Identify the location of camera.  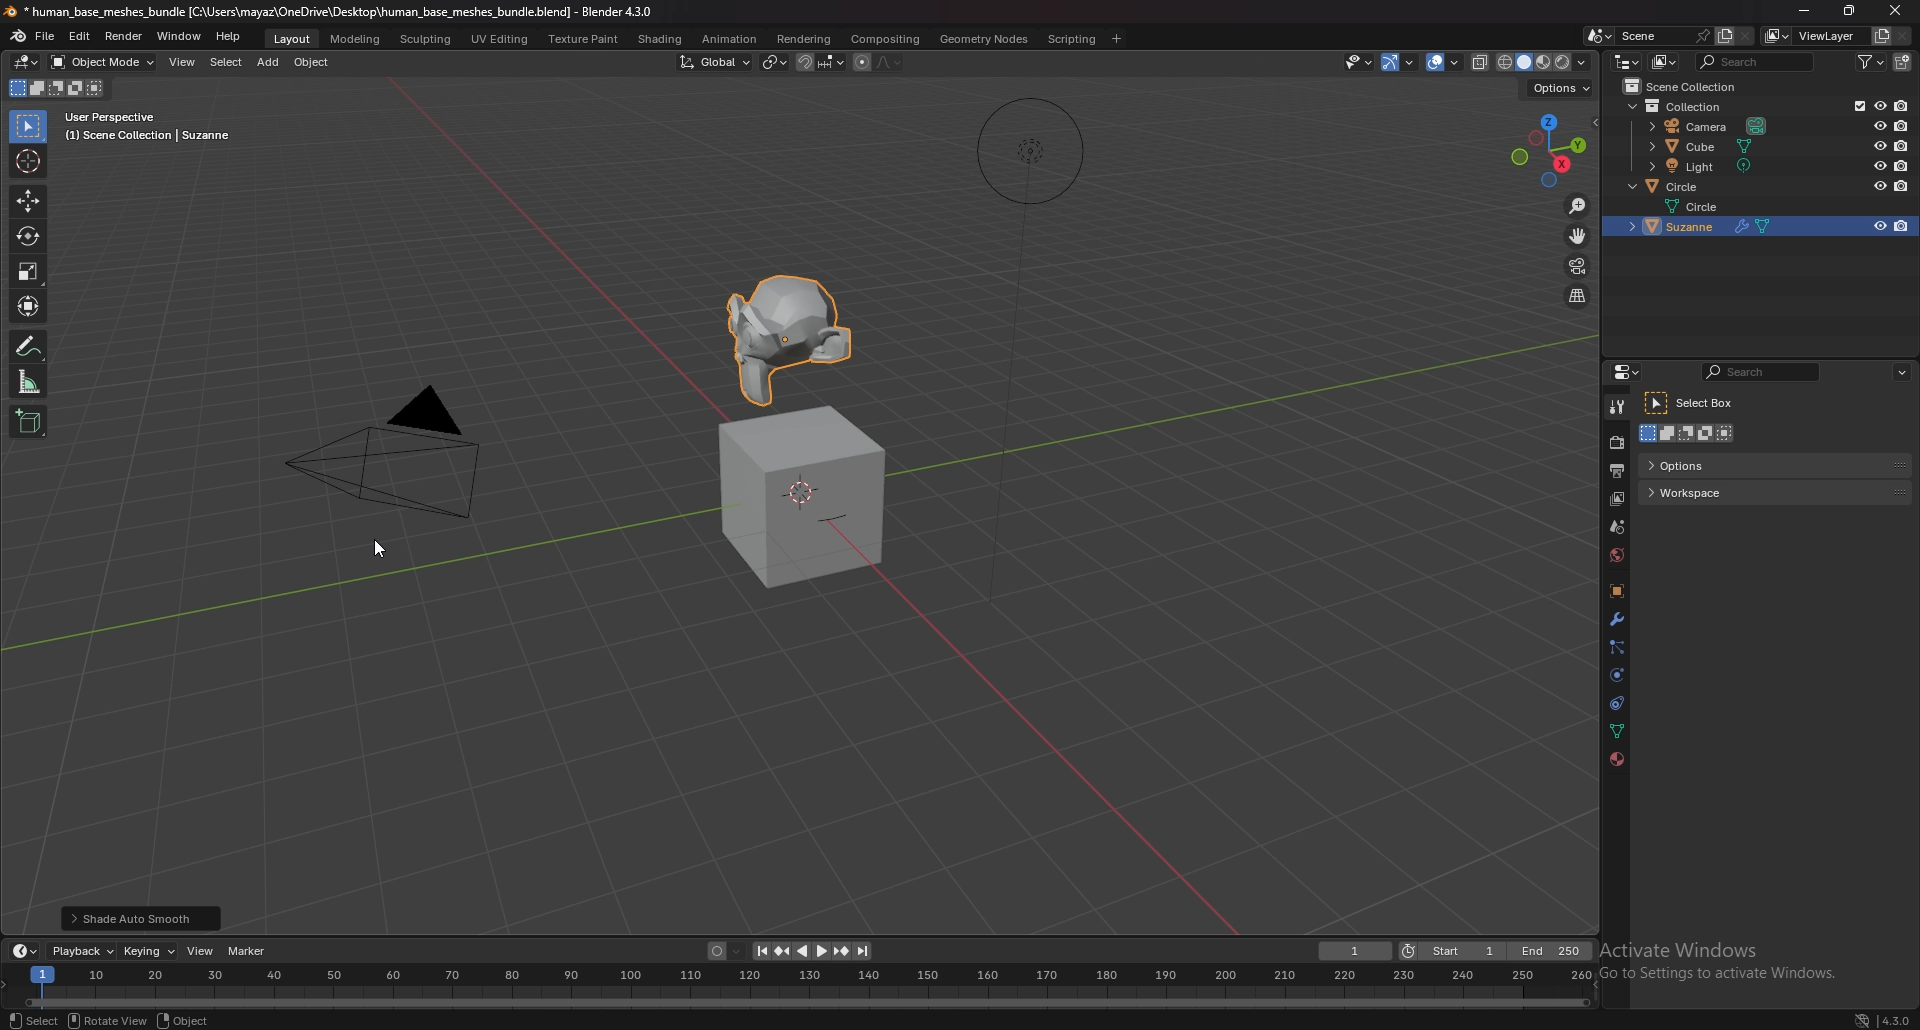
(1709, 126).